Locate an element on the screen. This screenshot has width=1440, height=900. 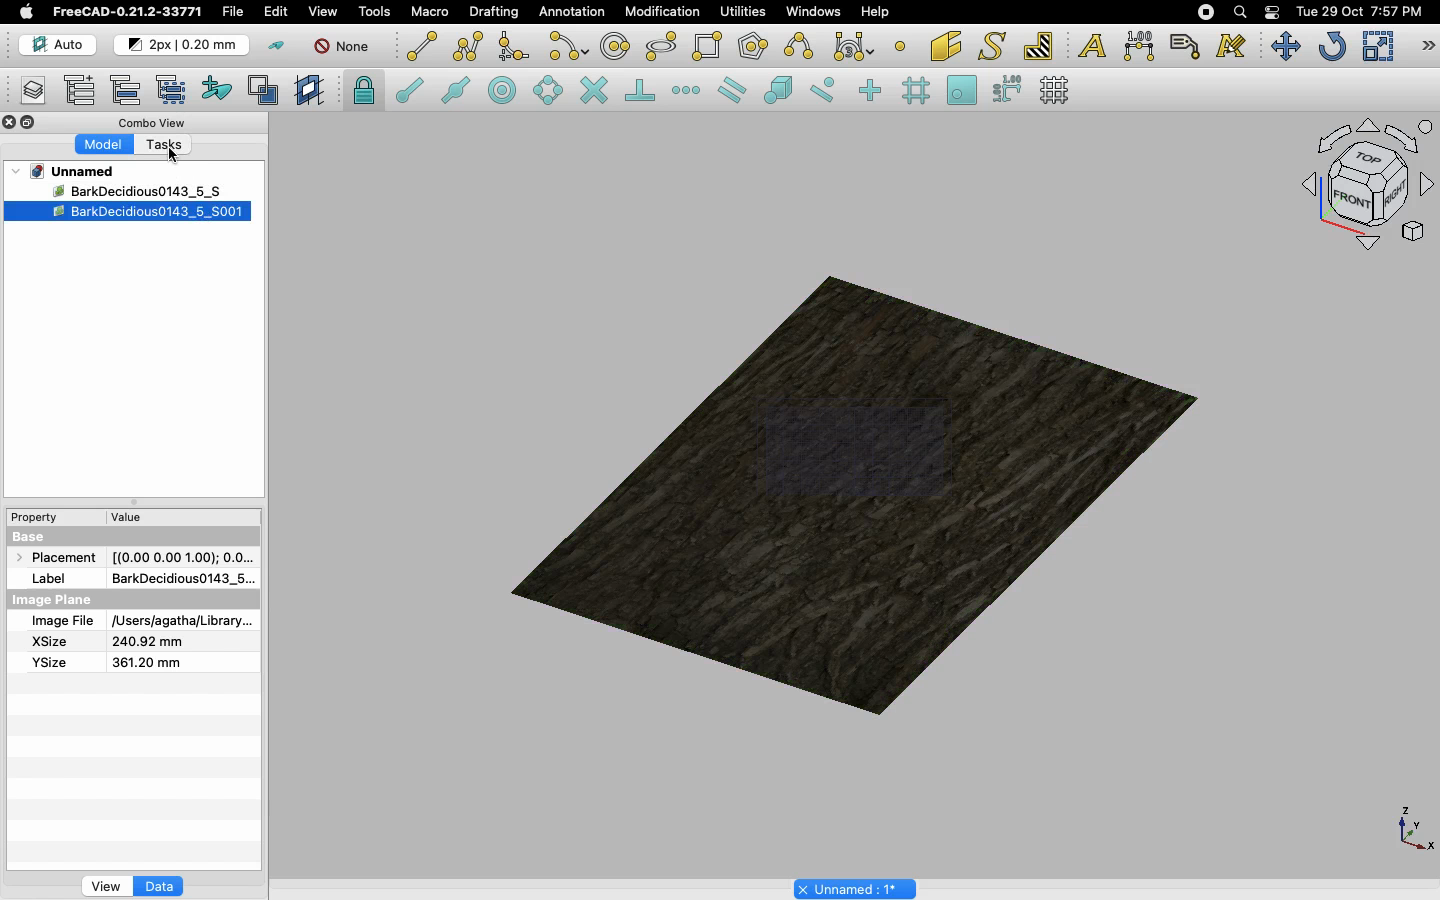
Property is located at coordinates (40, 517).